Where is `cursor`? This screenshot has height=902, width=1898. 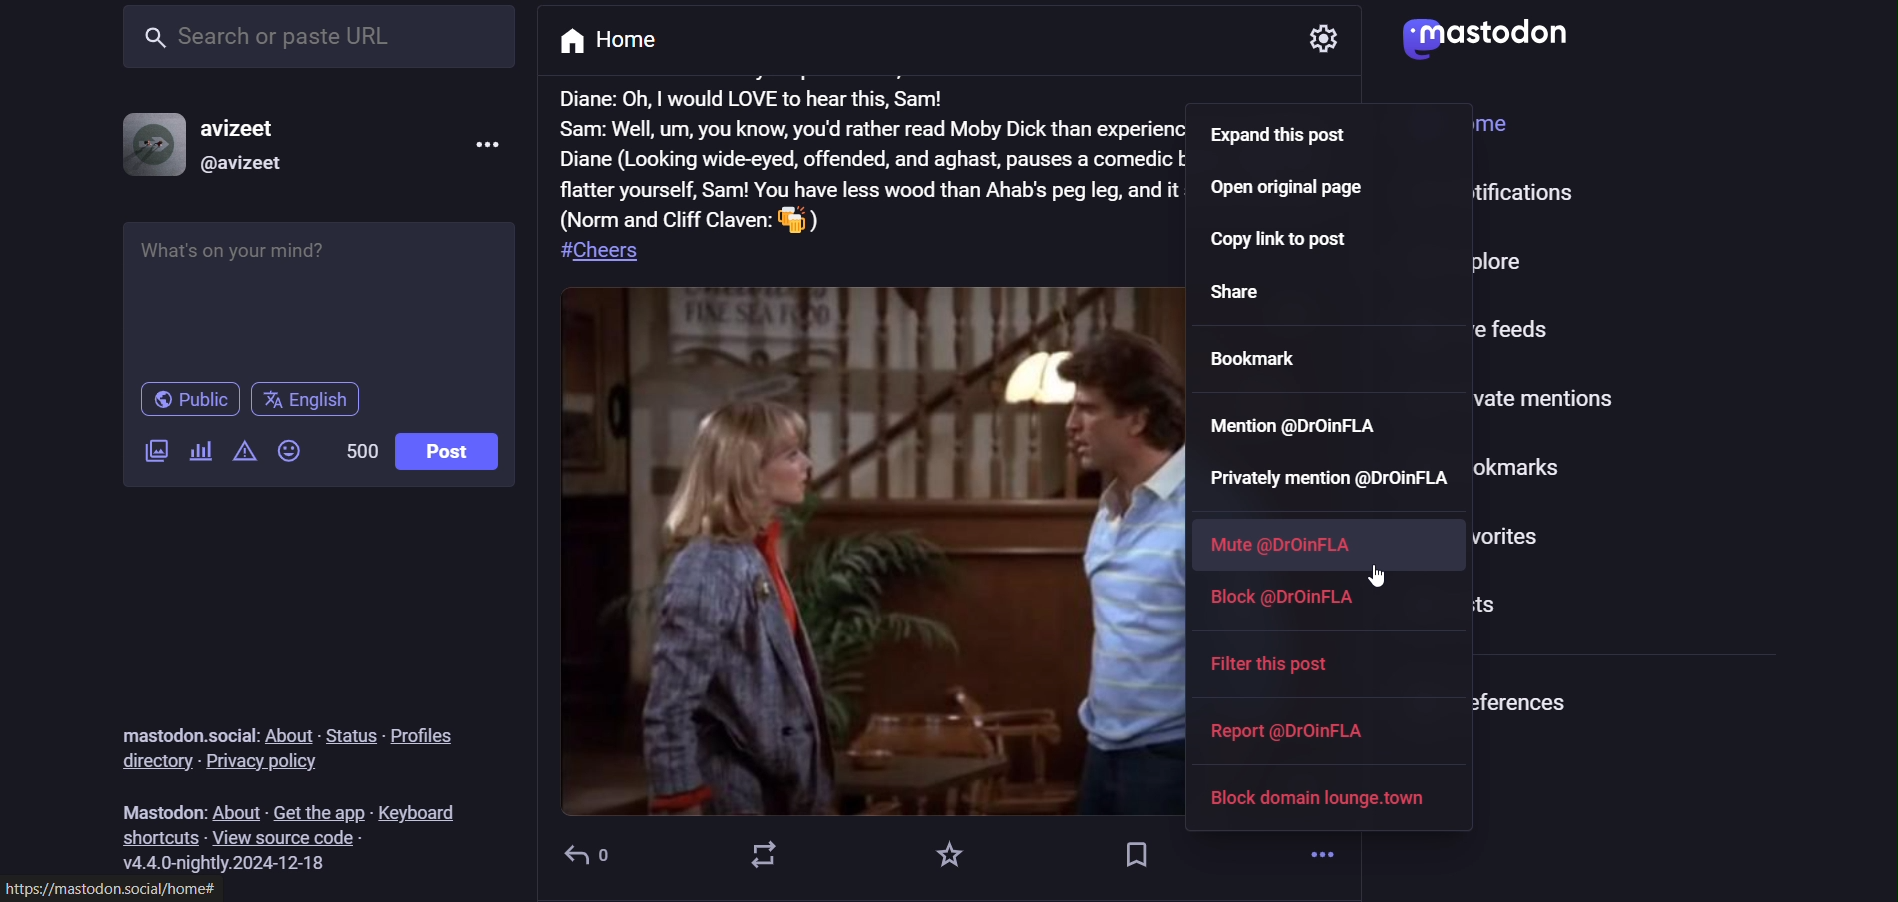 cursor is located at coordinates (1380, 575).